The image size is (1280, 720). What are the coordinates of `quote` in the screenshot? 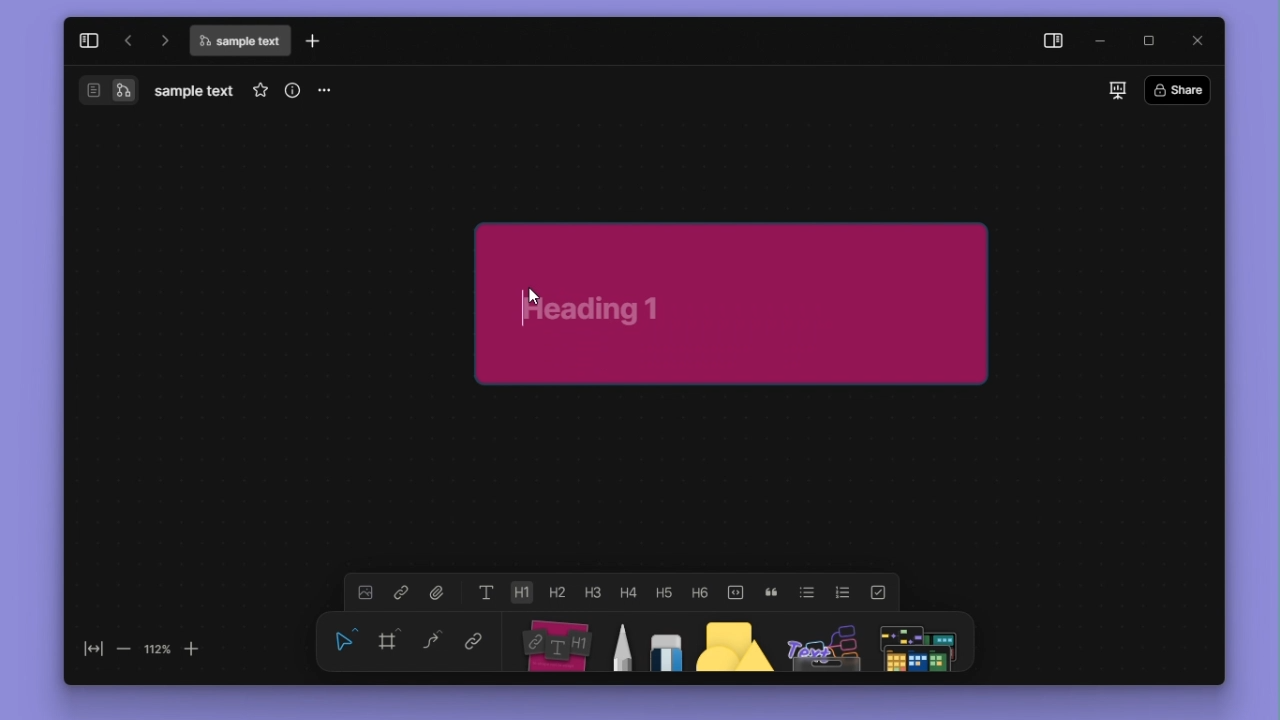 It's located at (771, 593).